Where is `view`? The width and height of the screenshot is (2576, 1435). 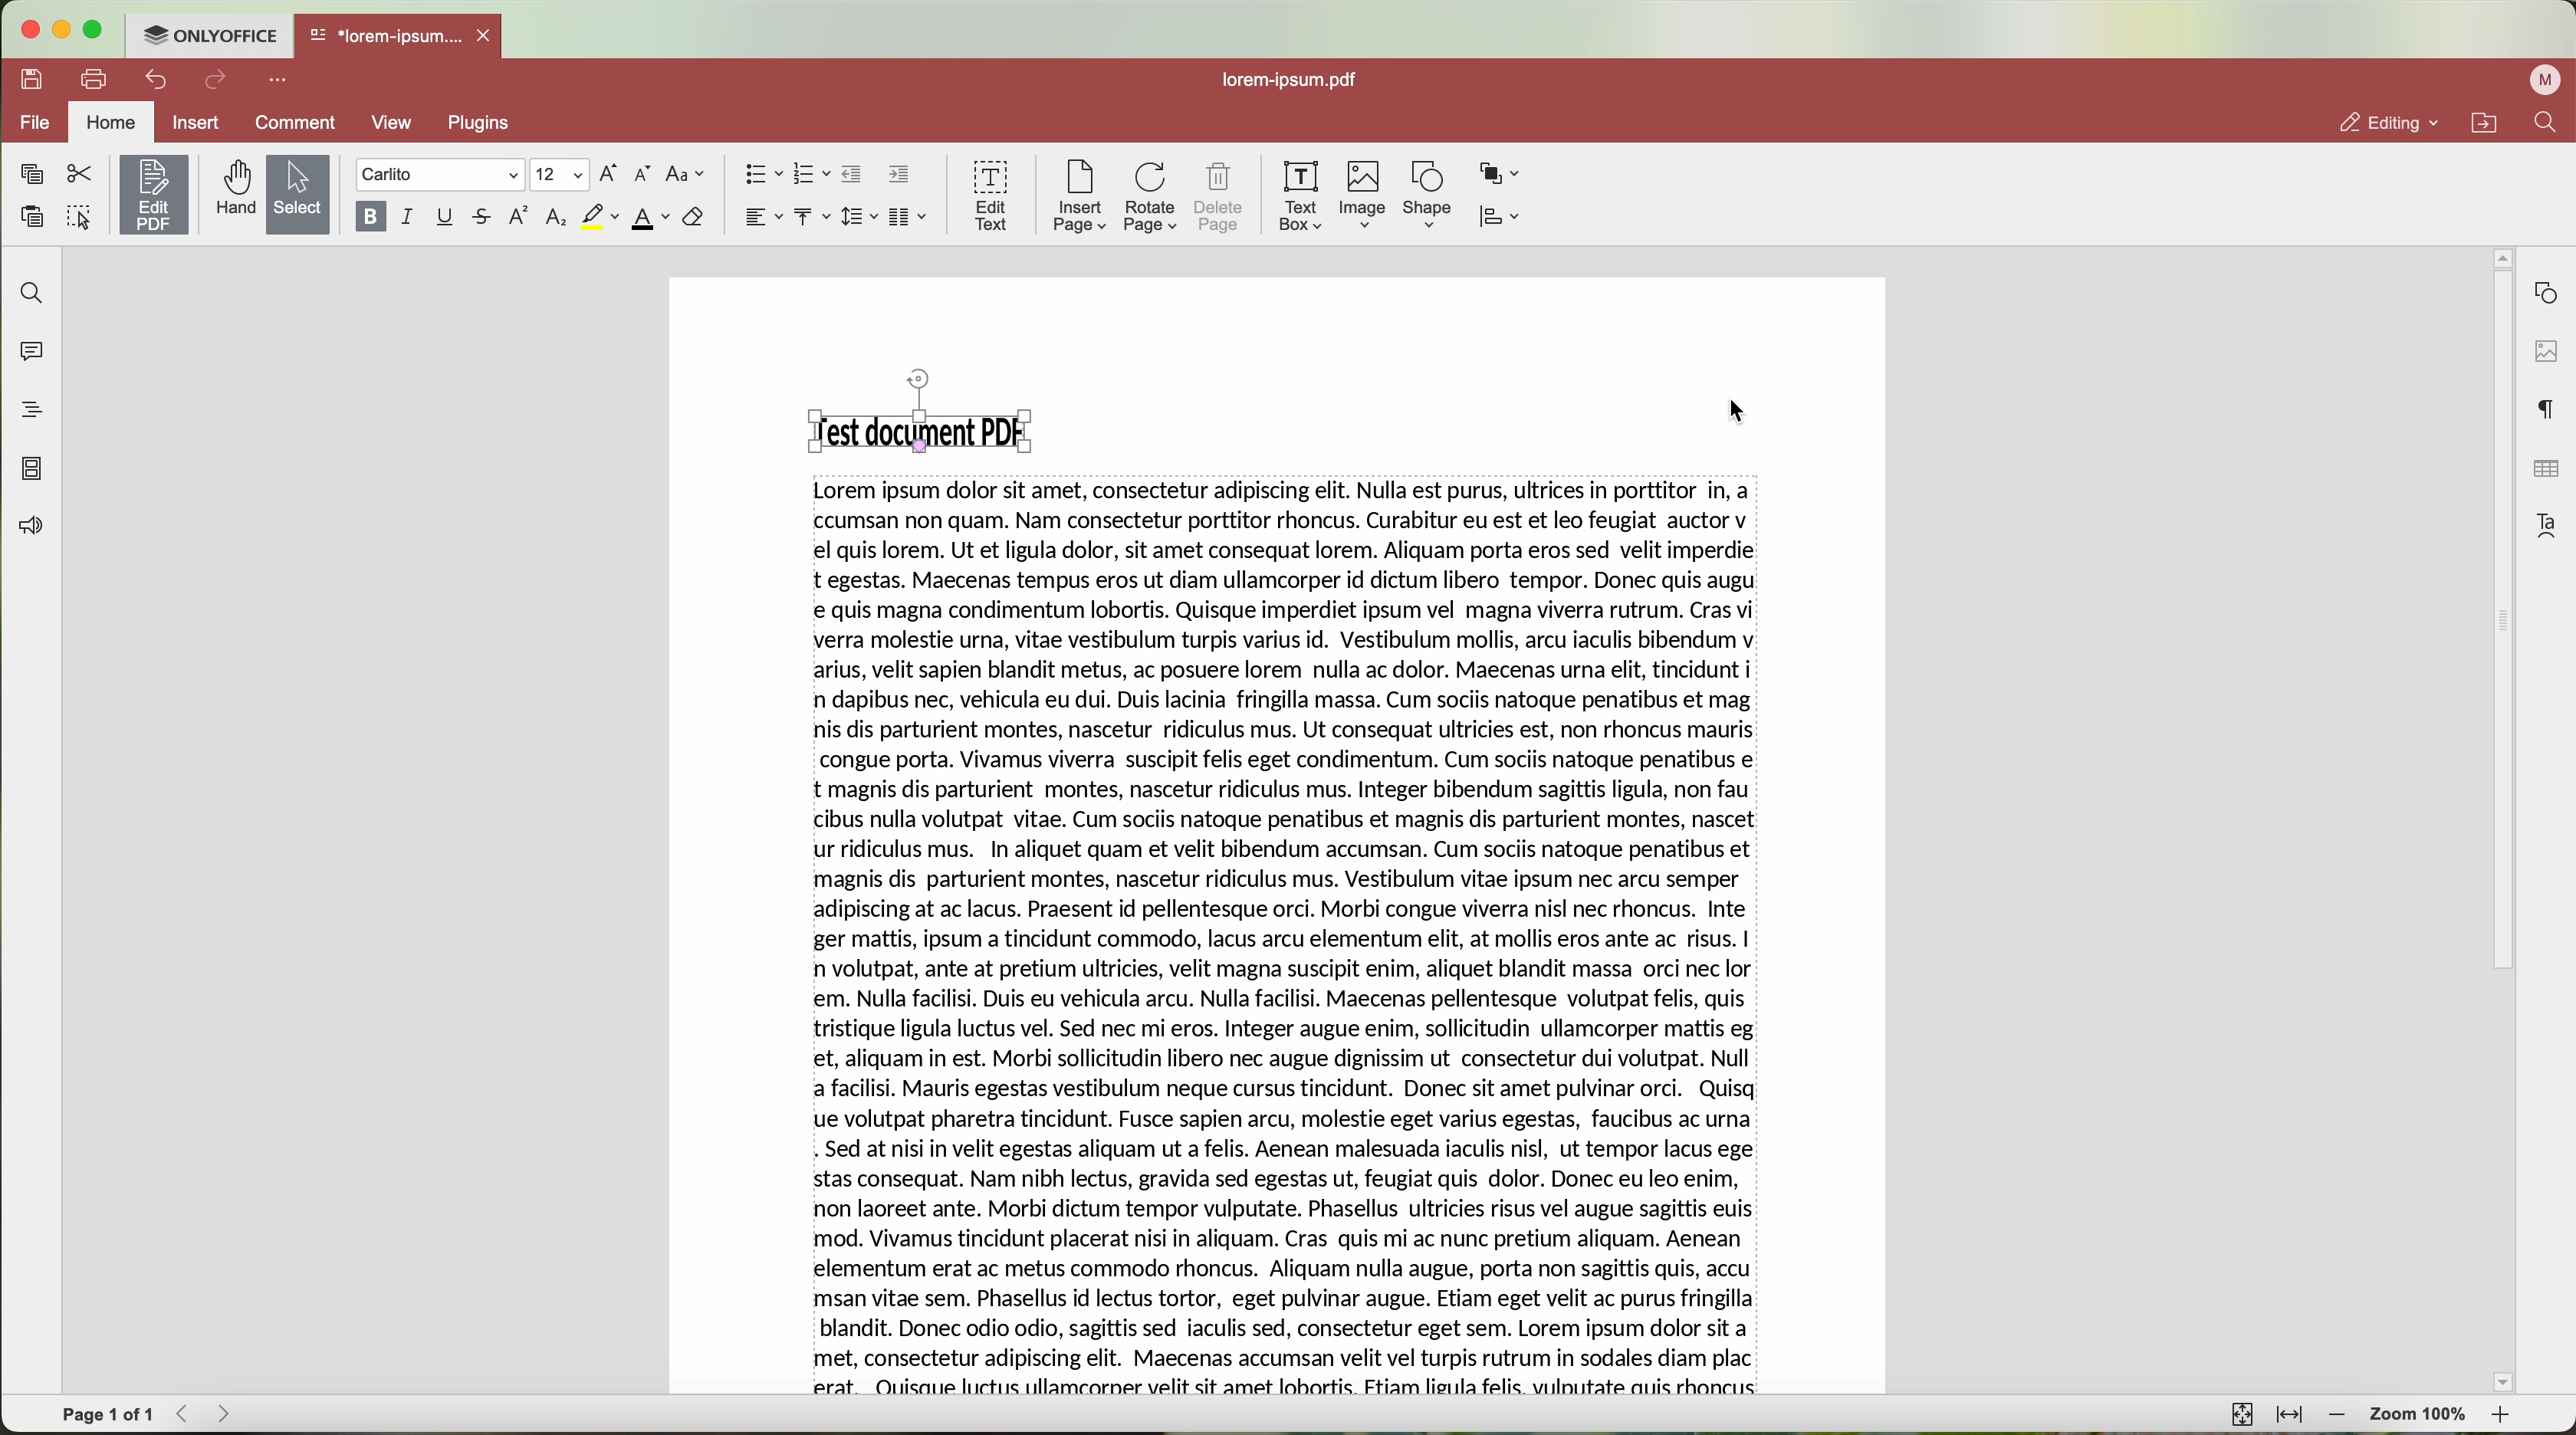 view is located at coordinates (391, 126).